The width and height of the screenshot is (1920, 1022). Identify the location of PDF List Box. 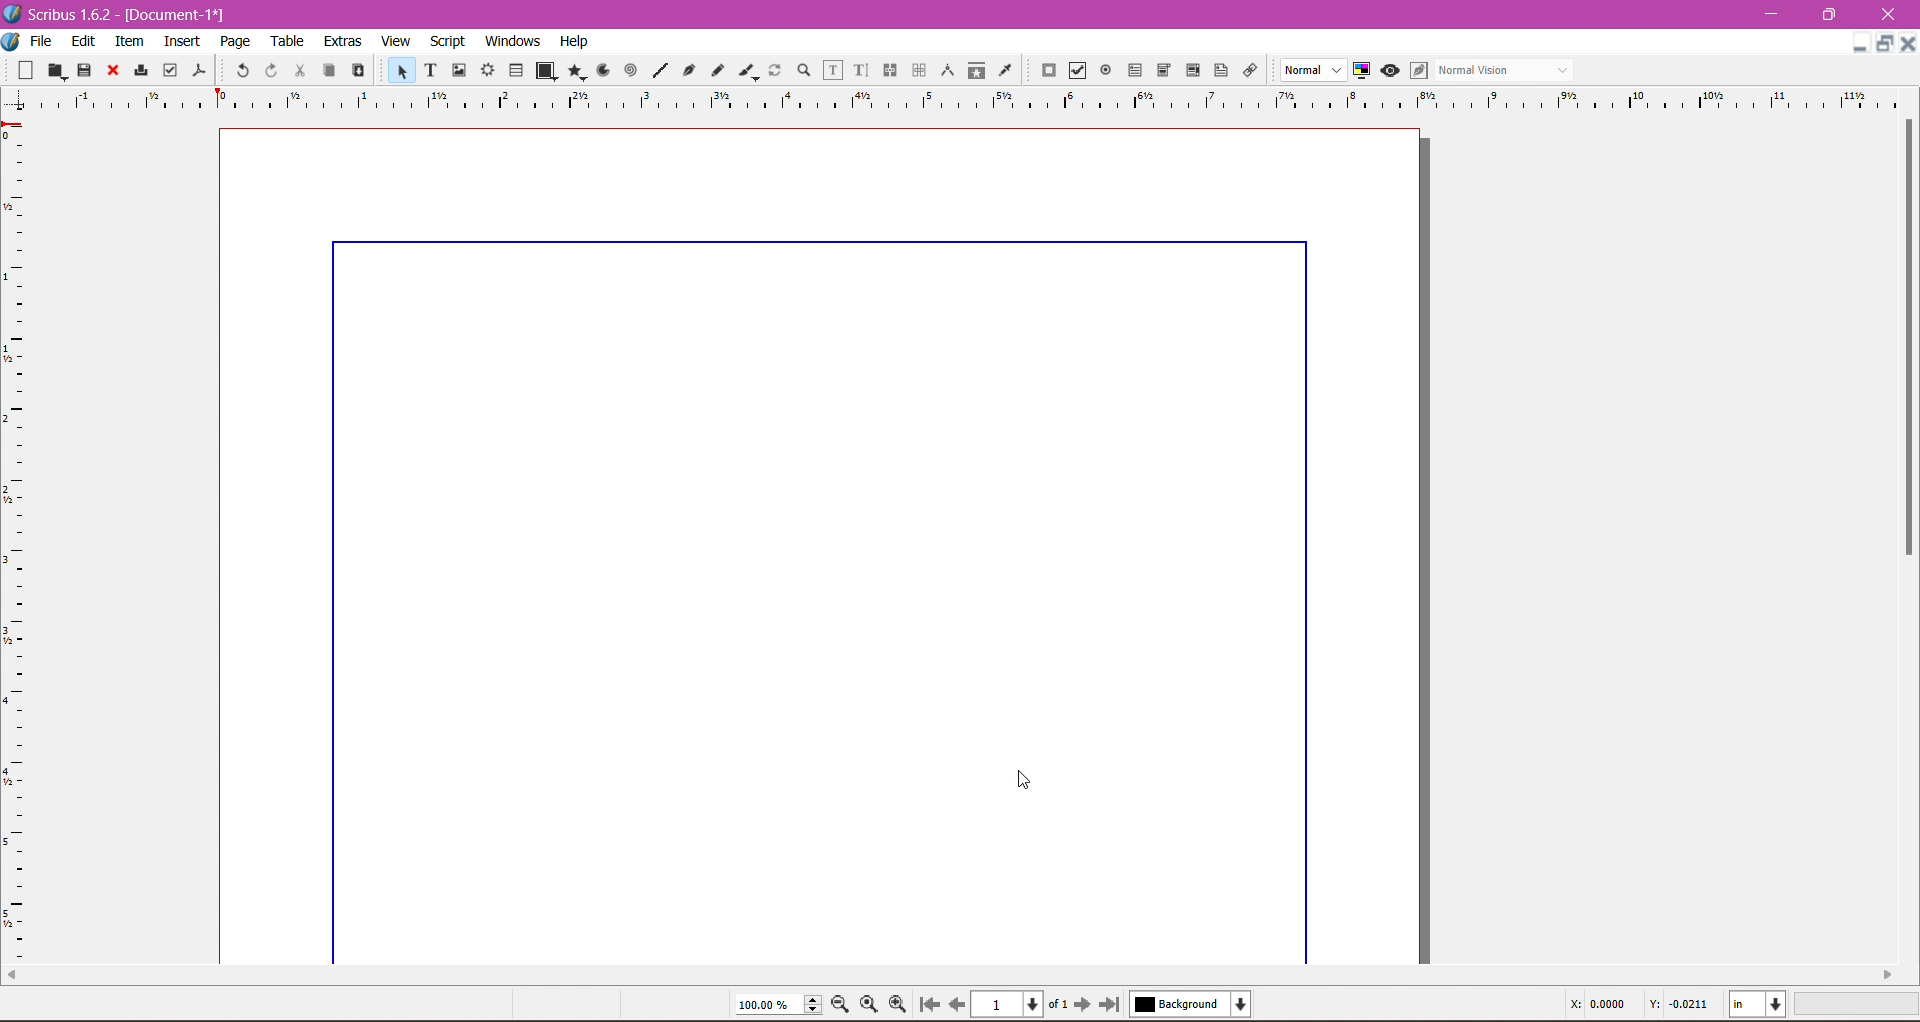
(1193, 70).